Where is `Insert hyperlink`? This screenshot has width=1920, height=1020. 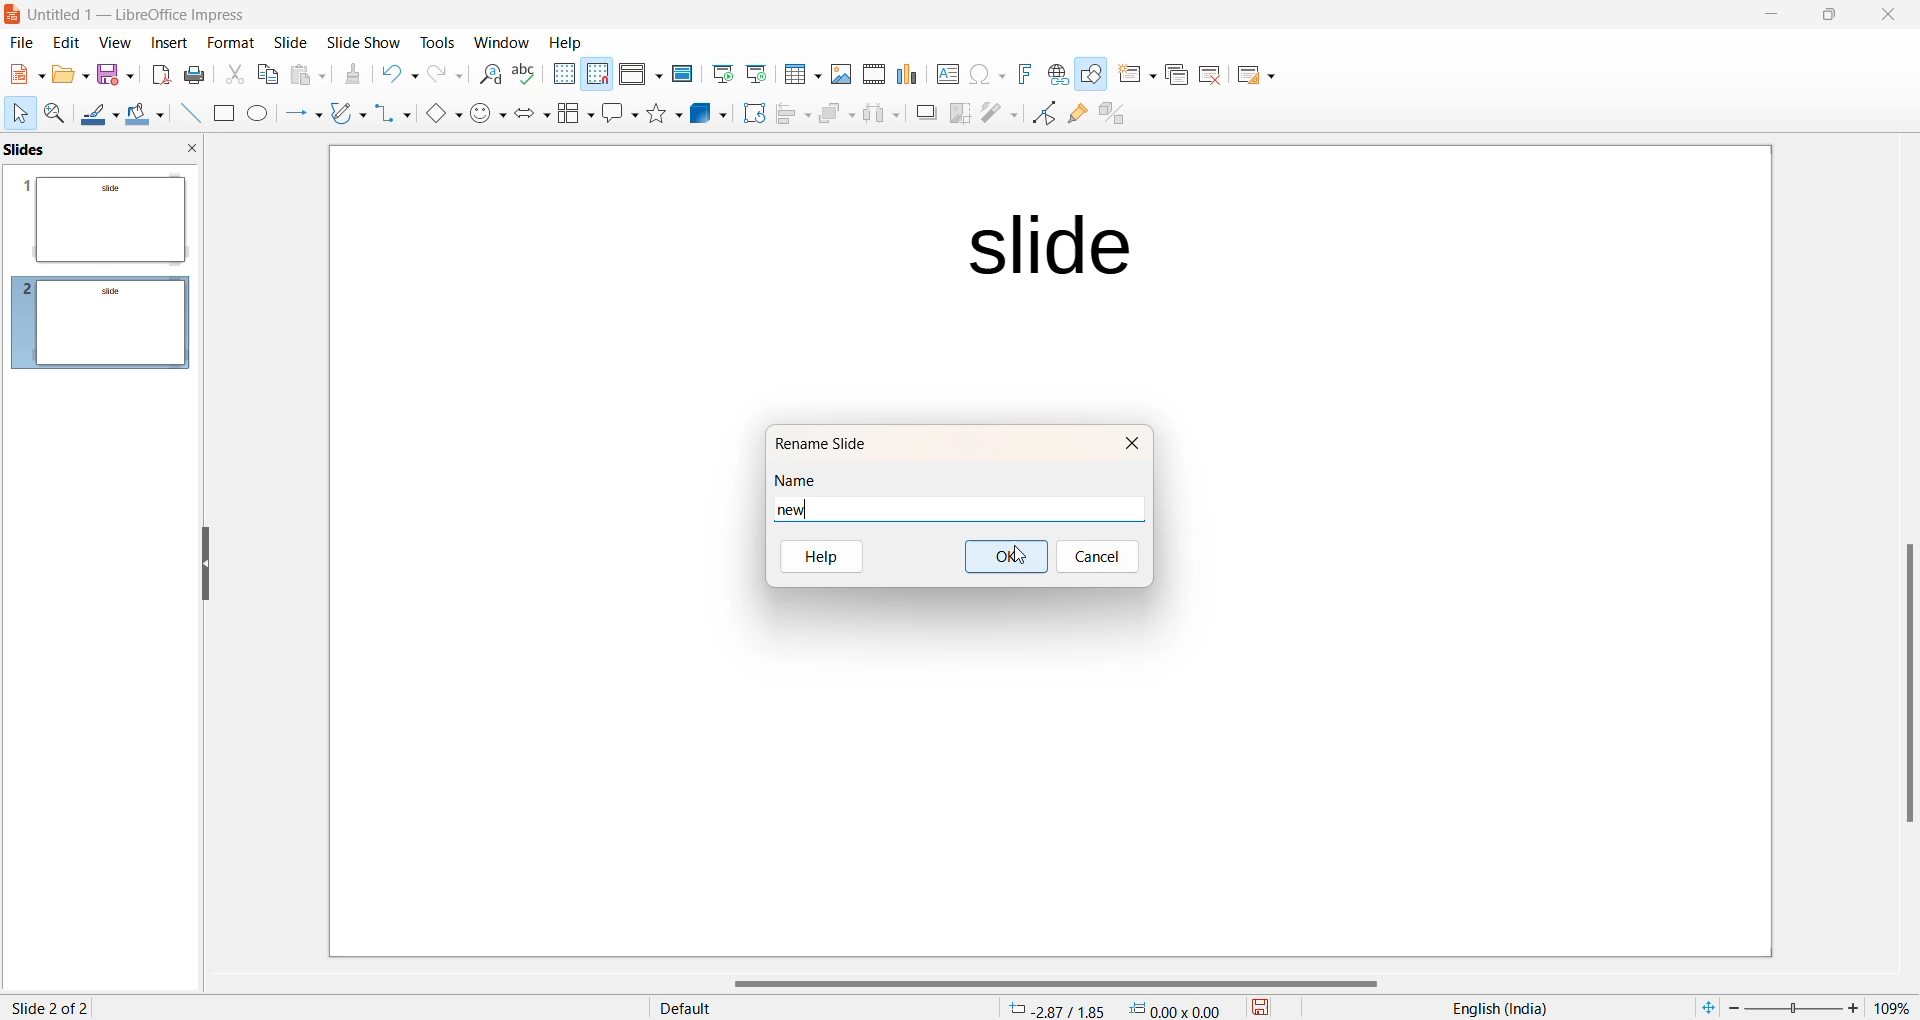
Insert hyperlink is located at coordinates (1054, 75).